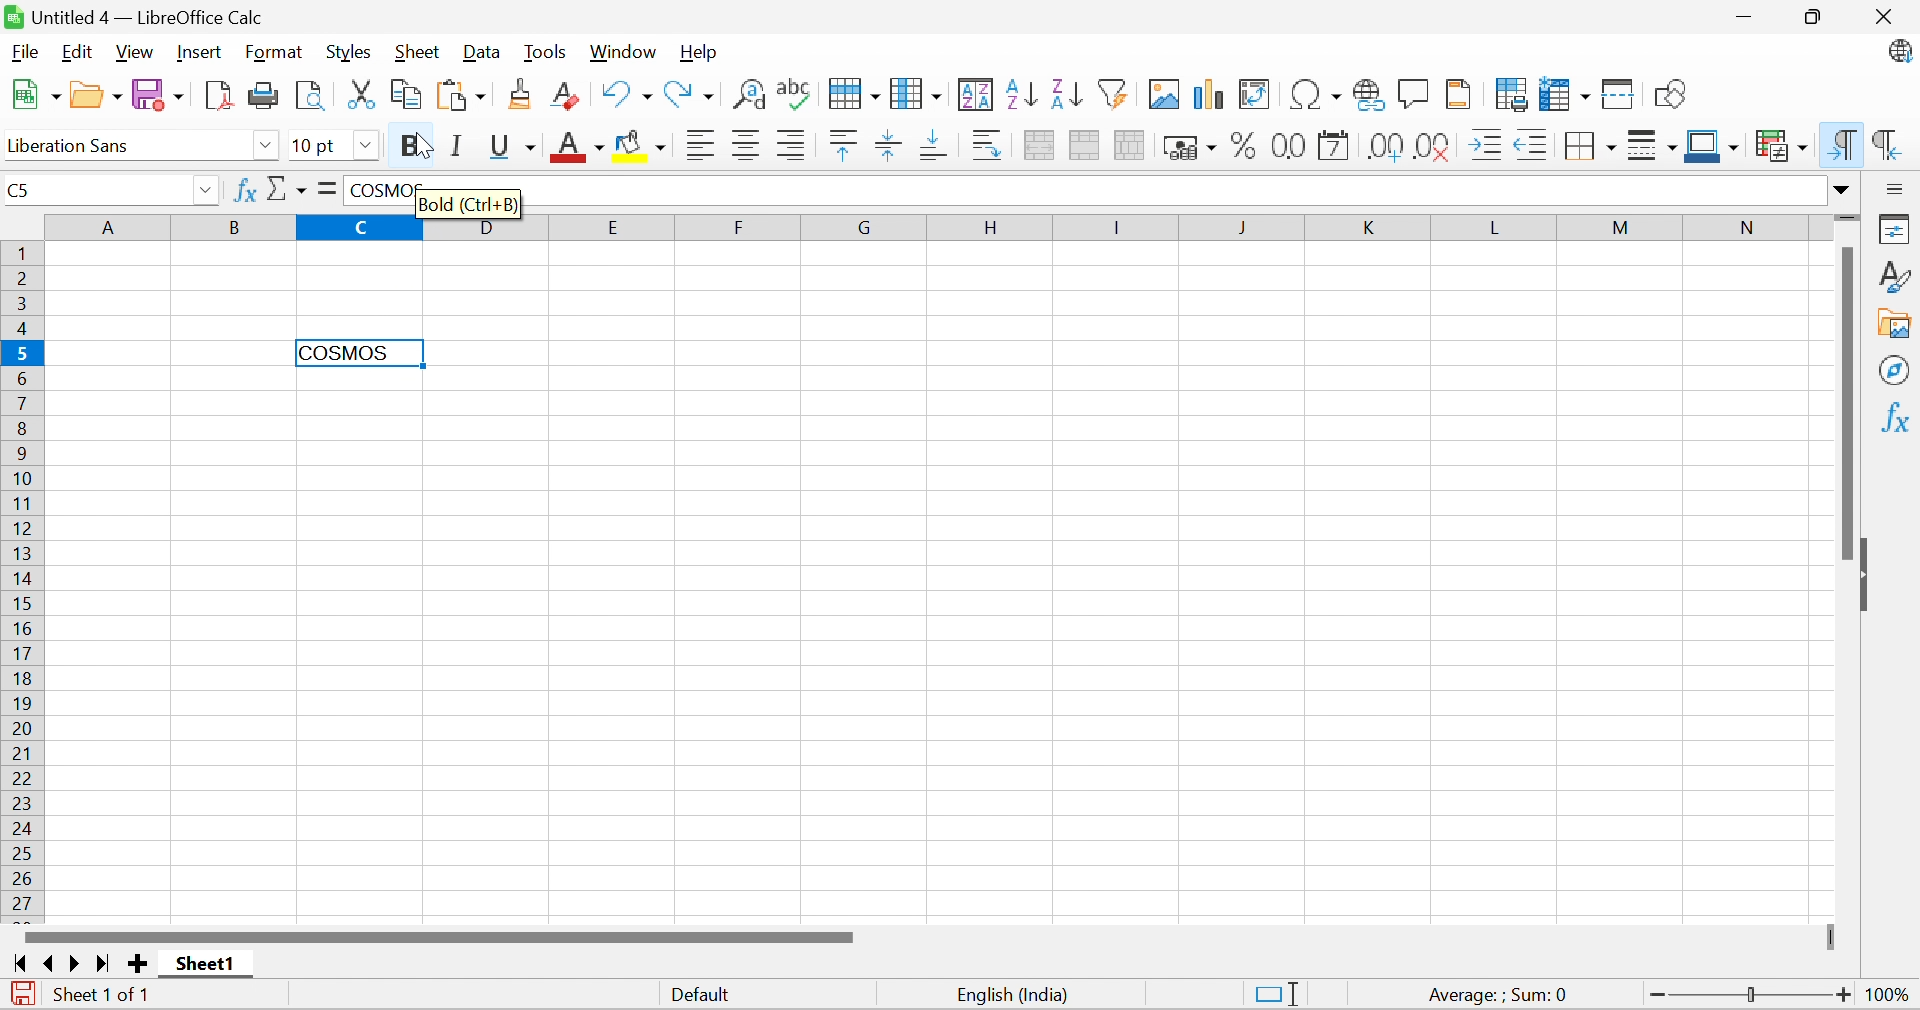 The image size is (1920, 1010). What do you see at coordinates (1846, 993) in the screenshot?
I see `Zoom In` at bounding box center [1846, 993].